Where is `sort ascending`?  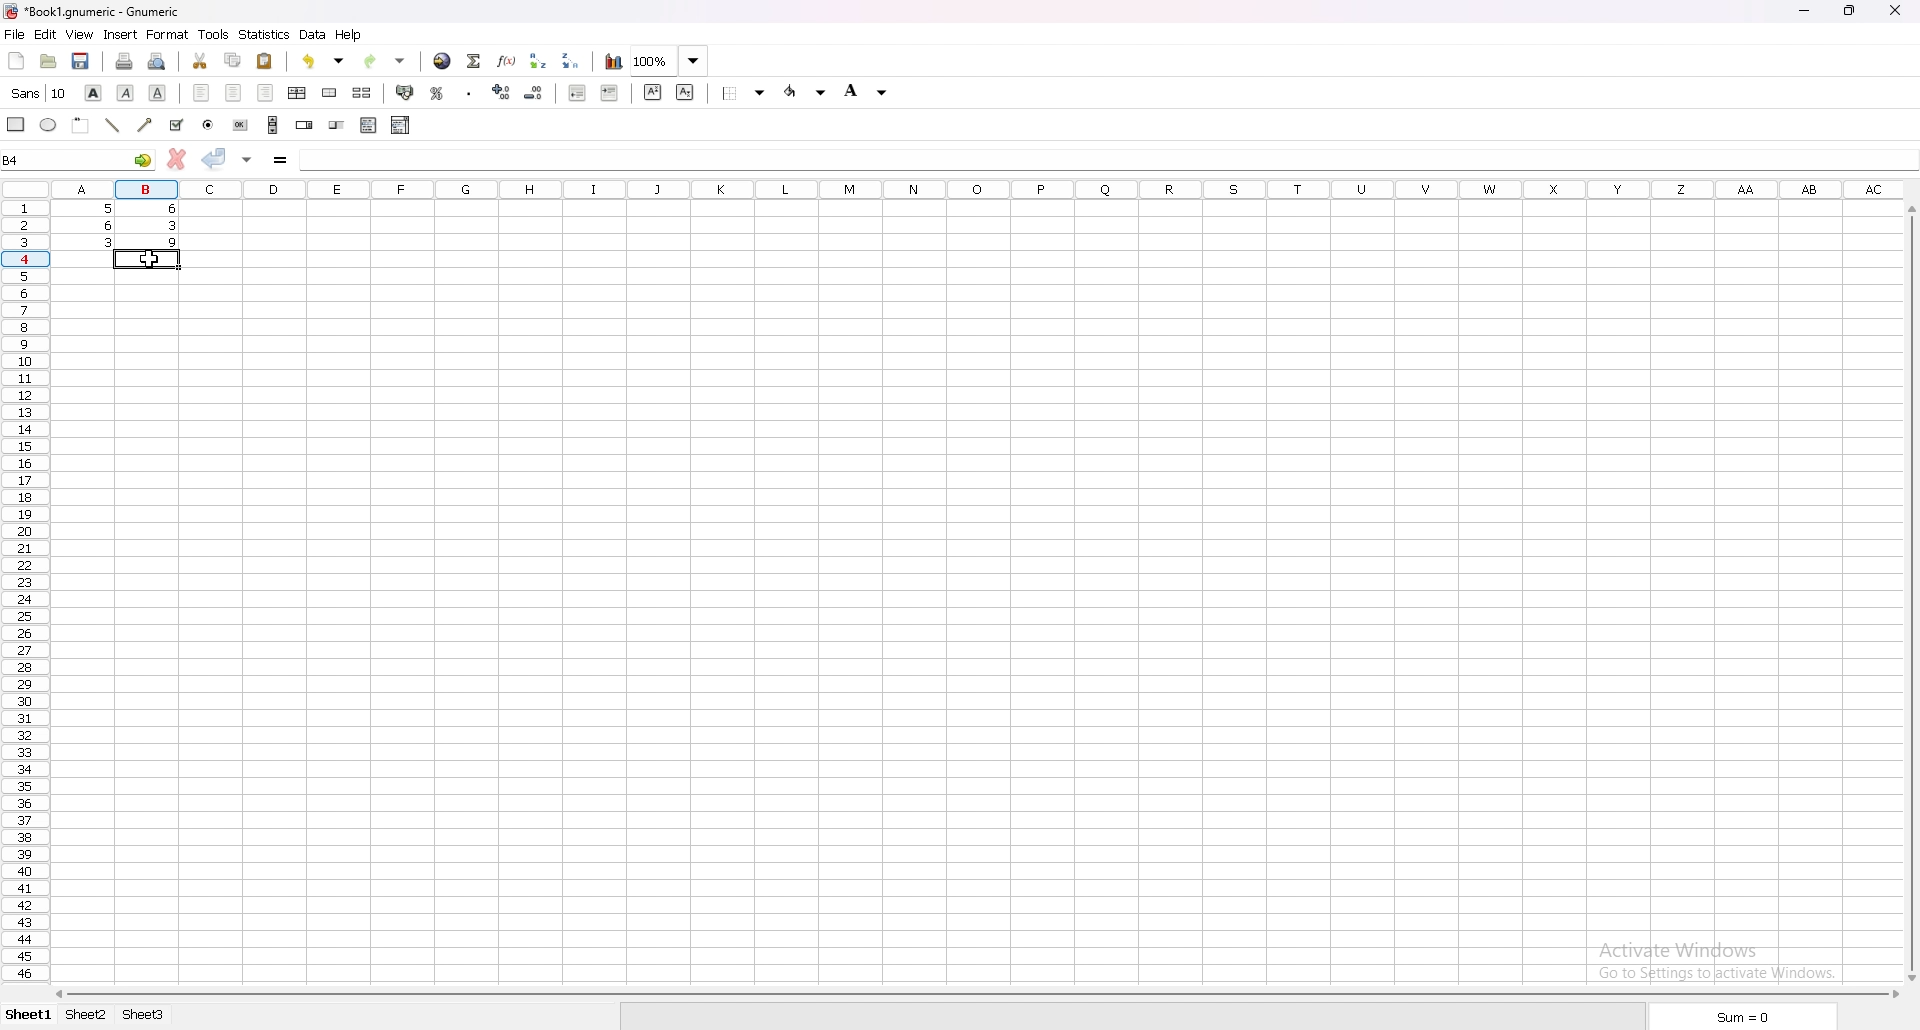 sort ascending is located at coordinates (537, 60).